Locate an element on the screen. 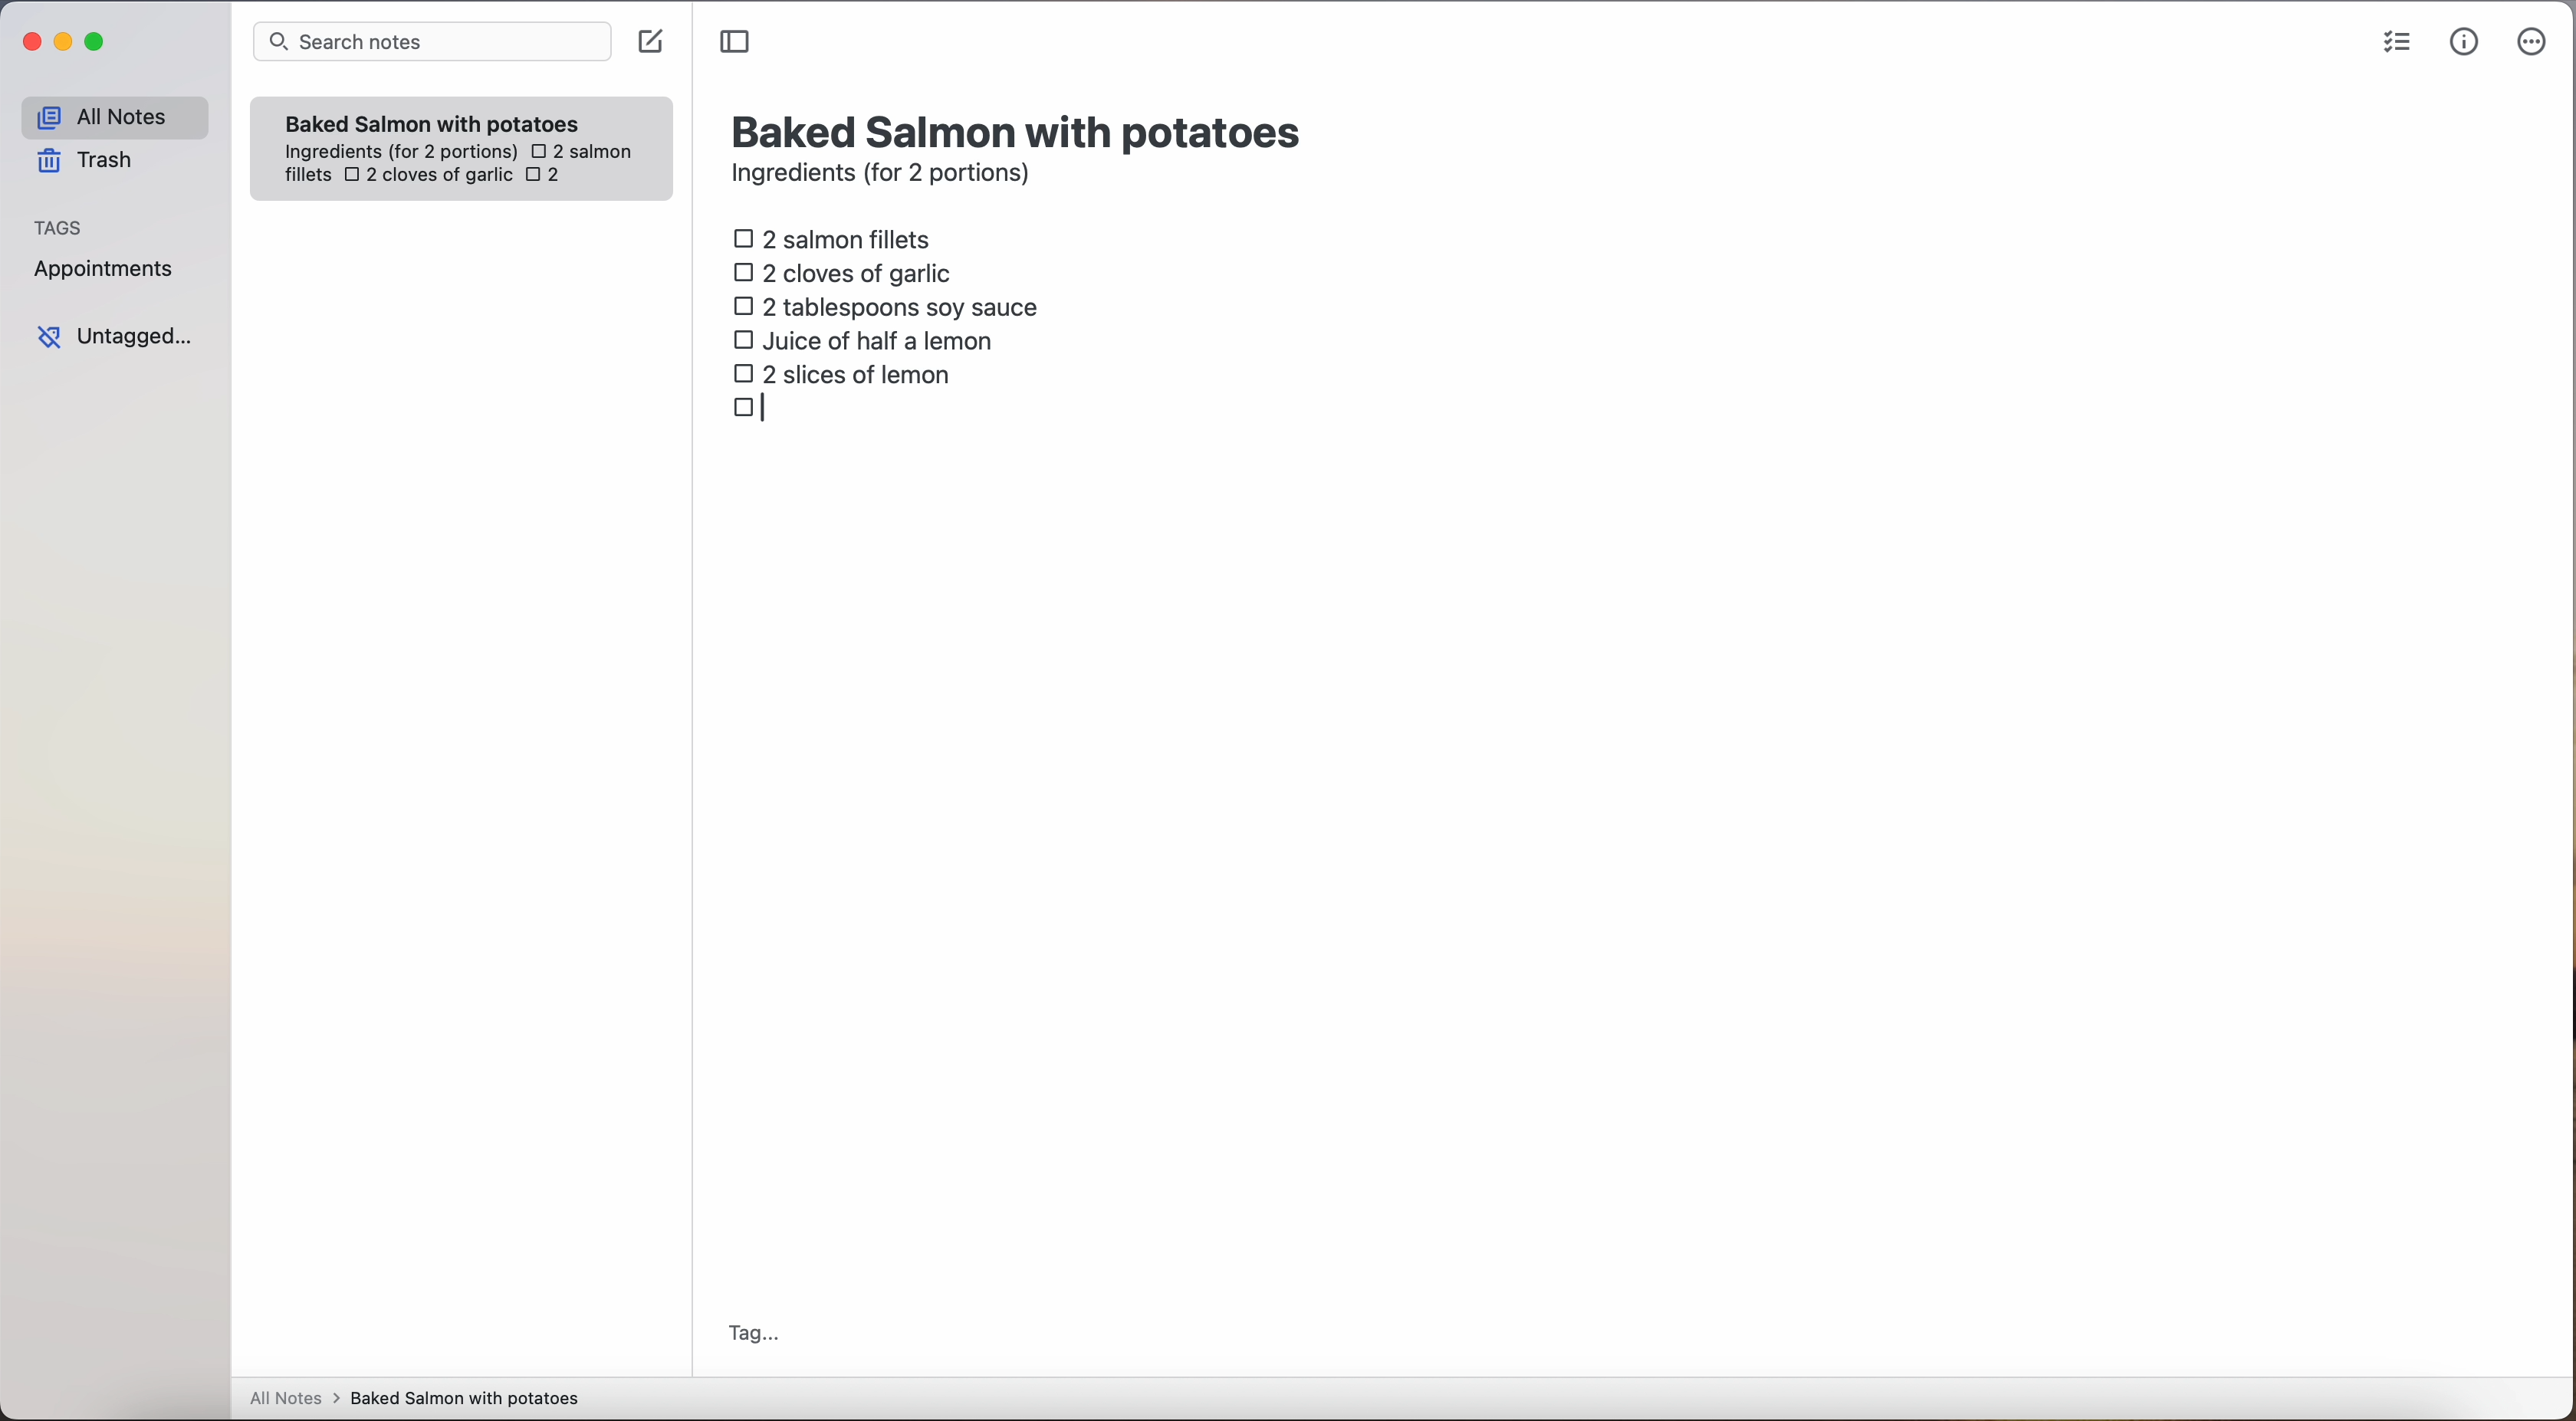 The width and height of the screenshot is (2576, 1421). untagged is located at coordinates (117, 336).